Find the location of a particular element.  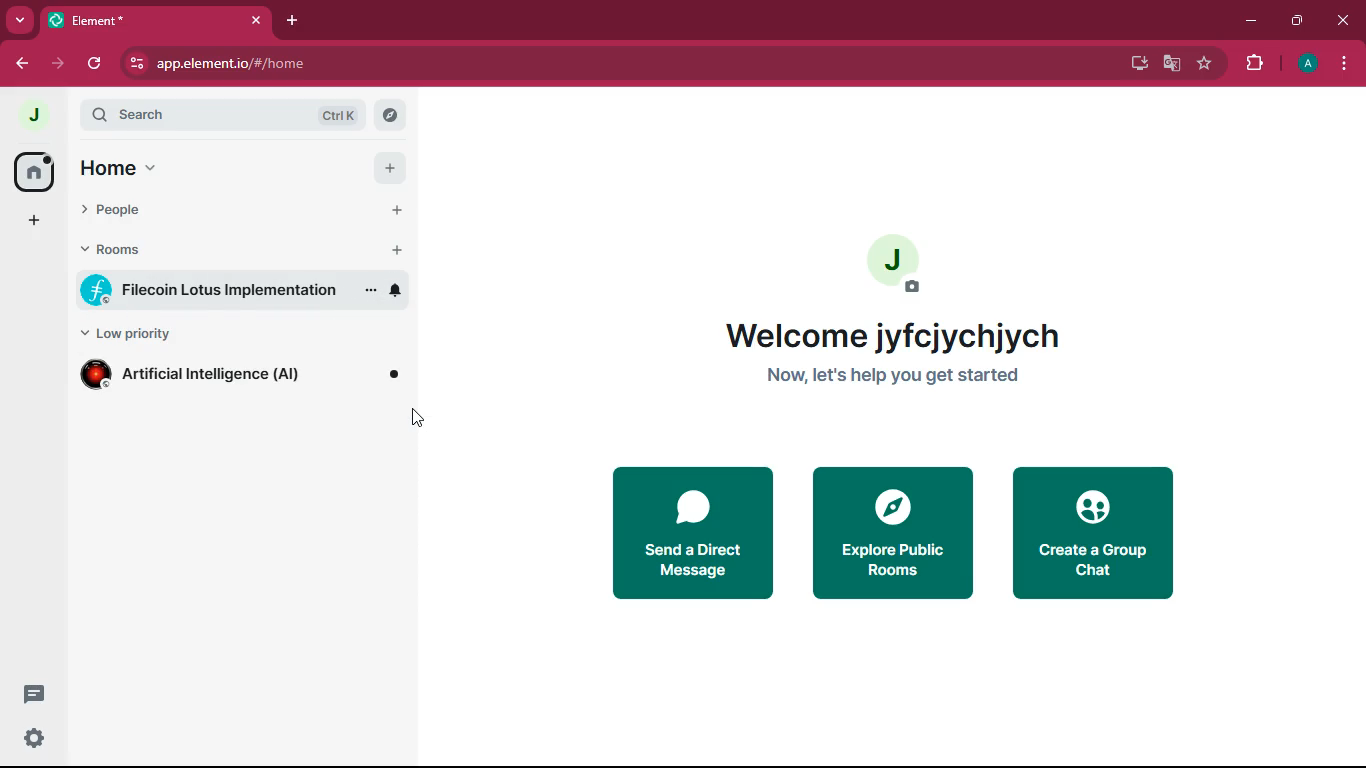

quick settings is located at coordinates (35, 737).